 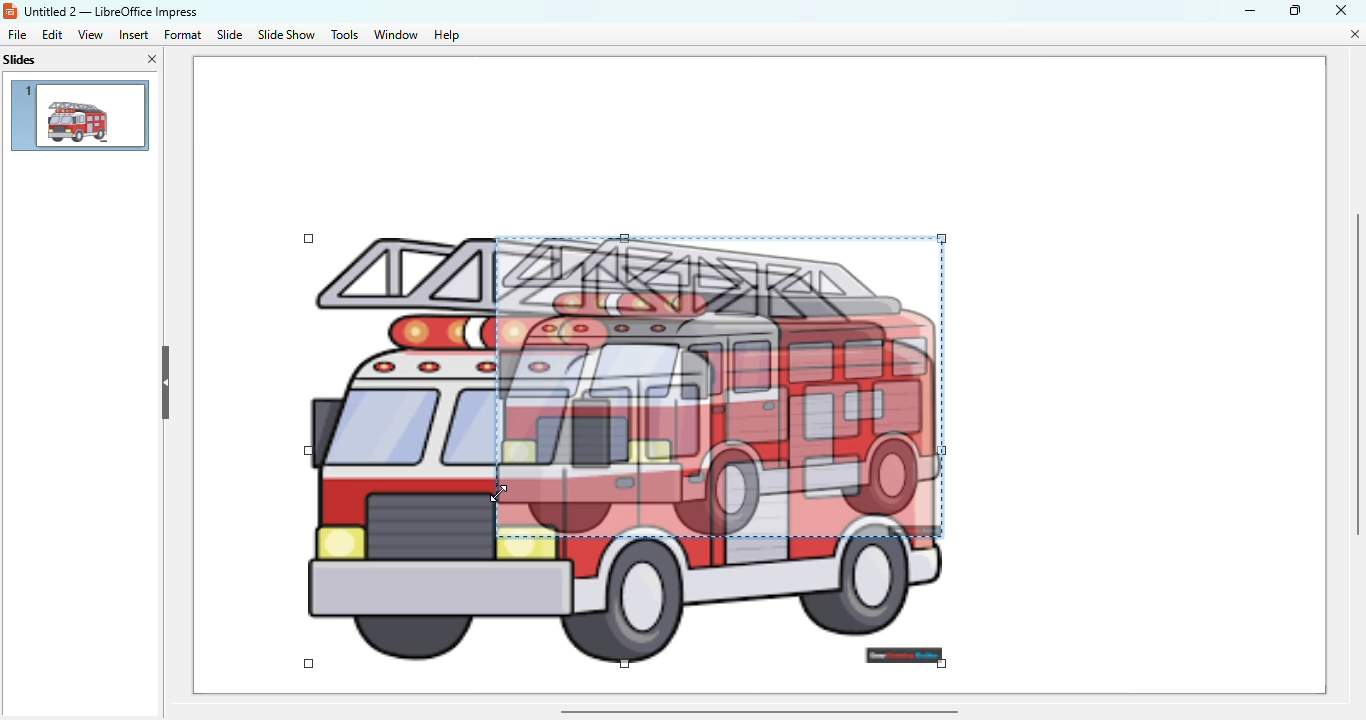 I want to click on mouse down, so click(x=312, y=666).